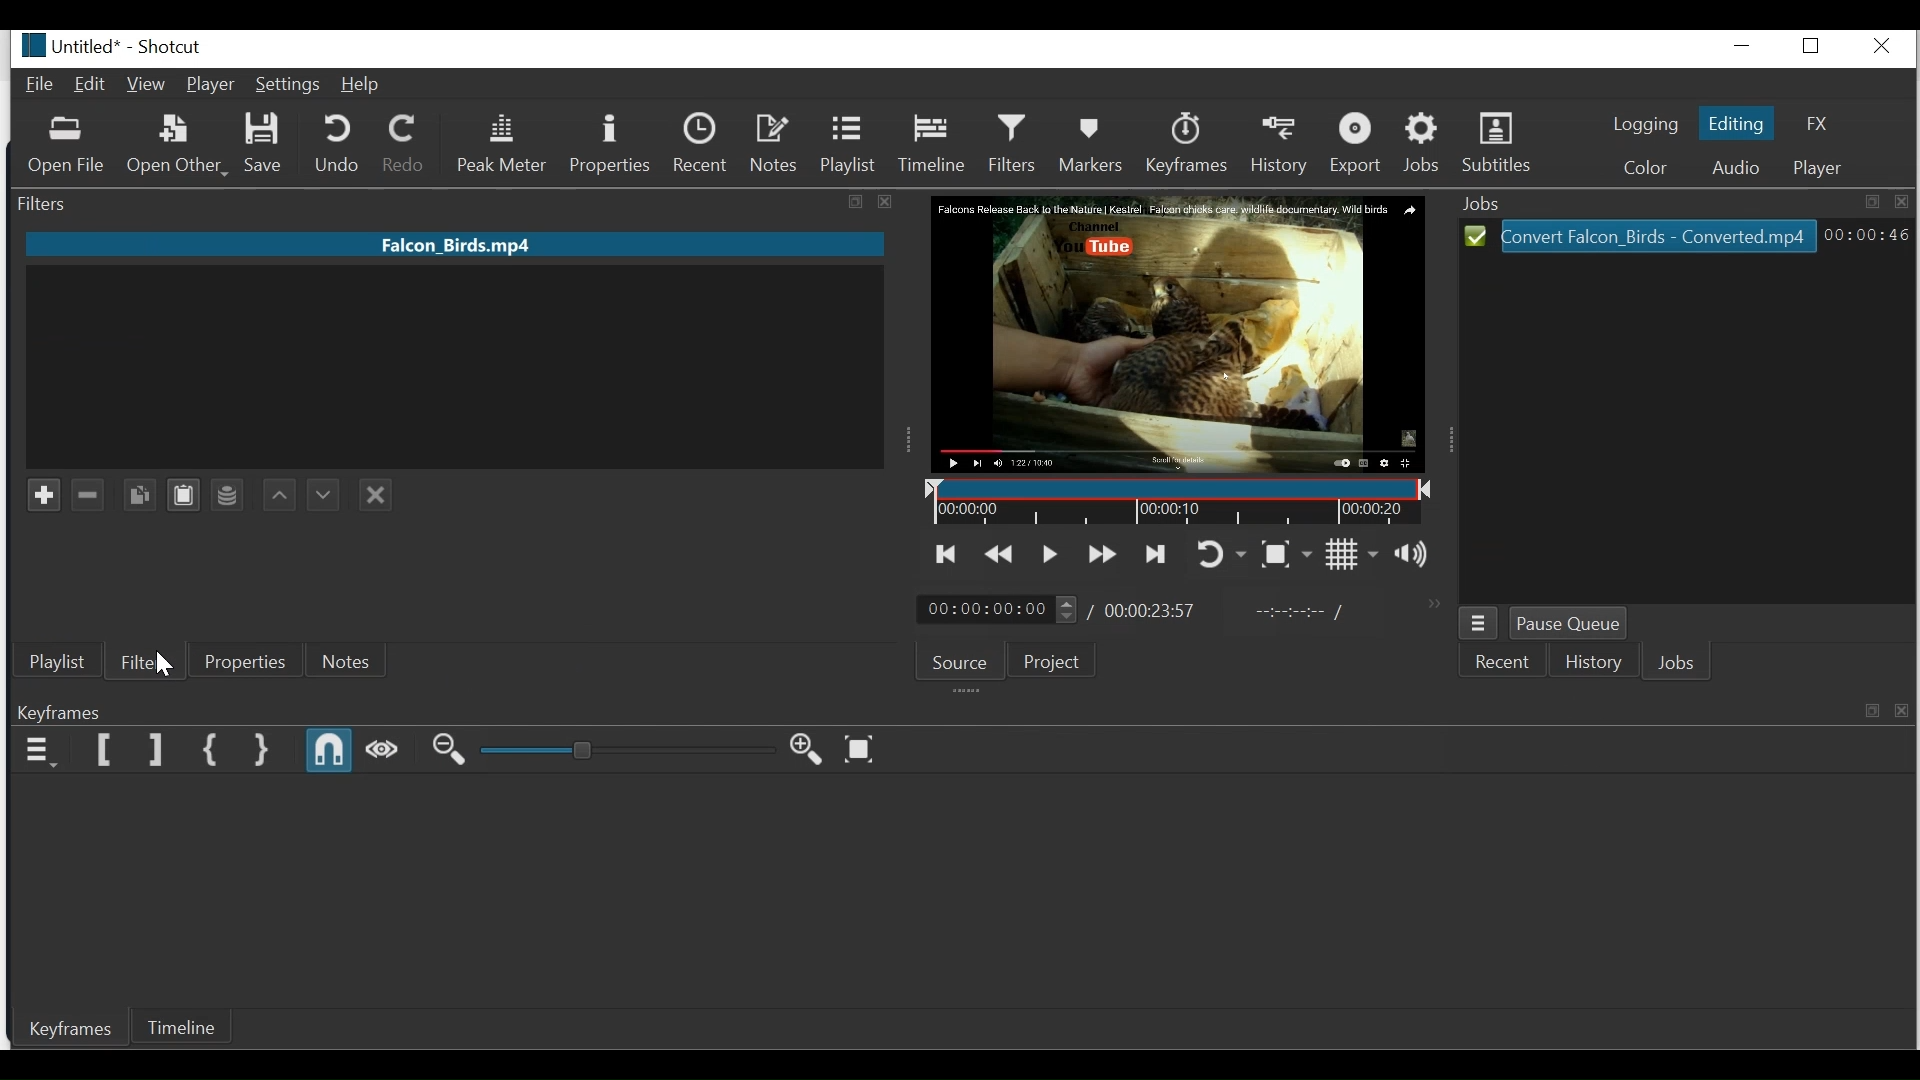 The image size is (1920, 1080). What do you see at coordinates (1352, 553) in the screenshot?
I see `Toggle grid display on the player` at bounding box center [1352, 553].